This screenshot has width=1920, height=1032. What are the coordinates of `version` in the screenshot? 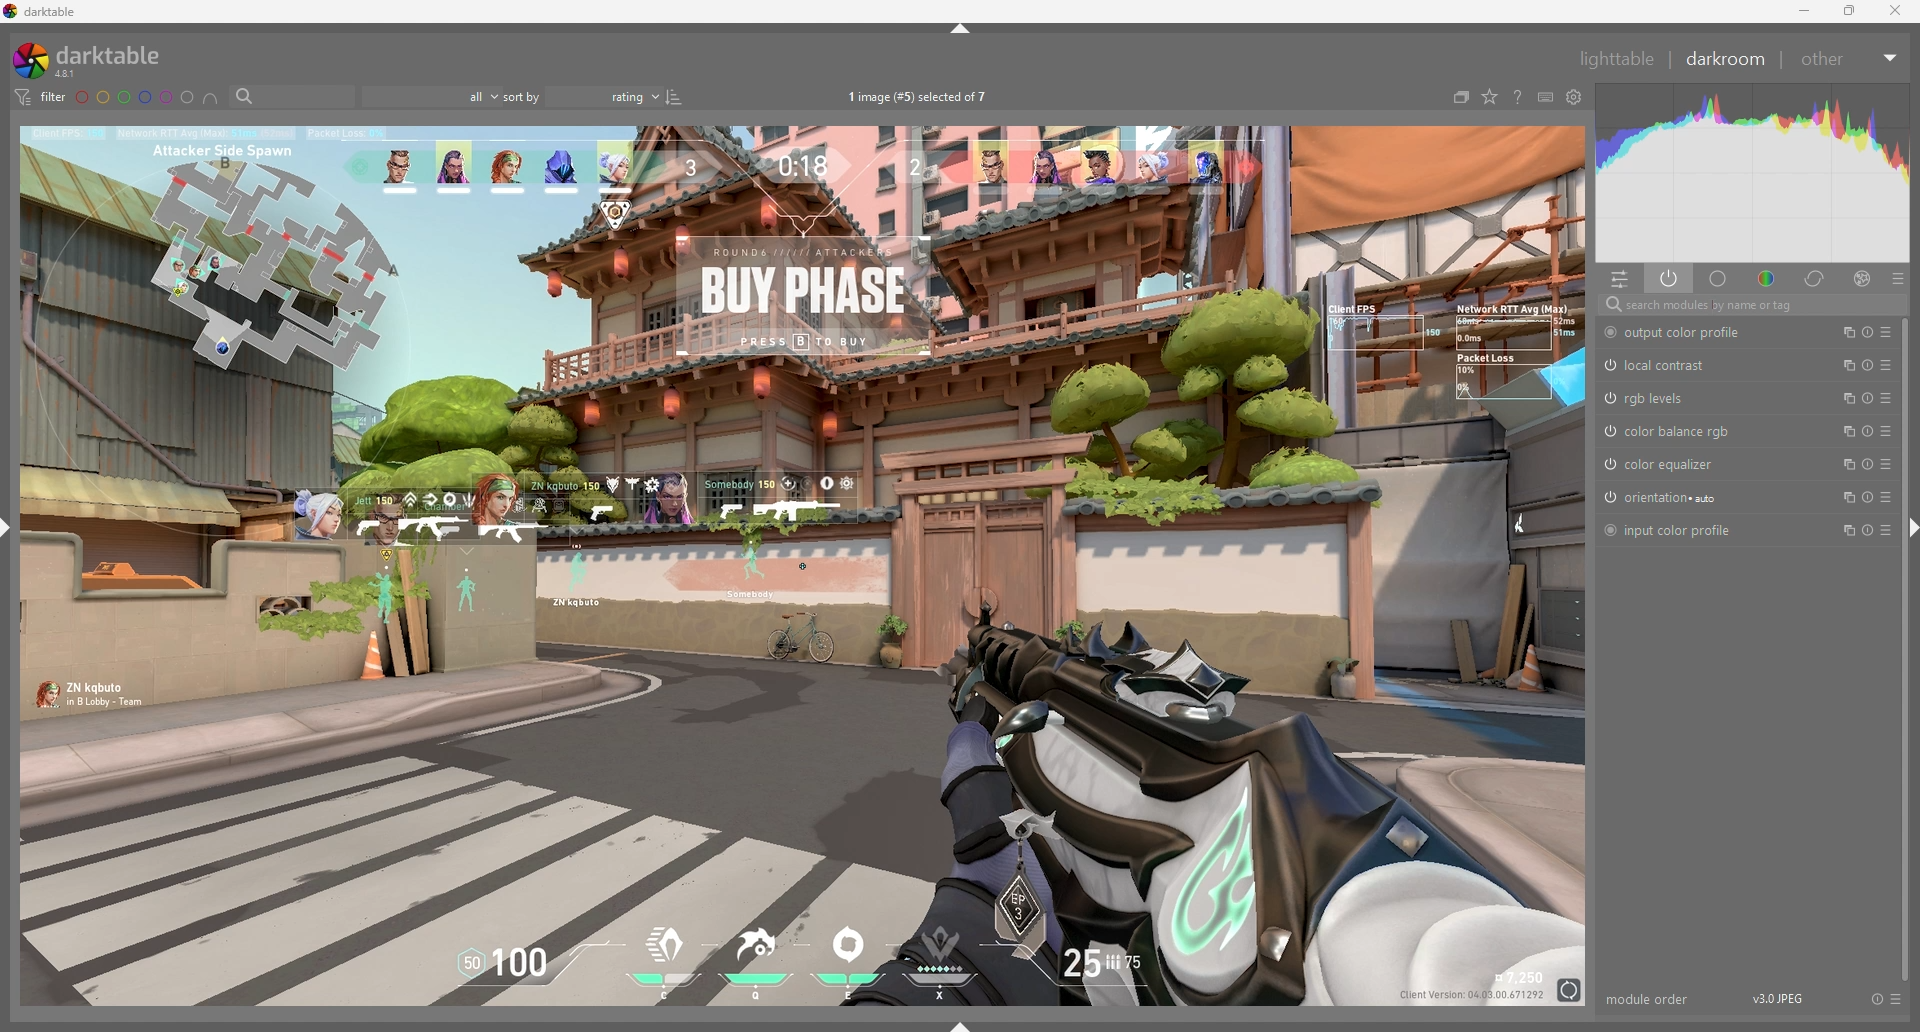 It's located at (1783, 998).